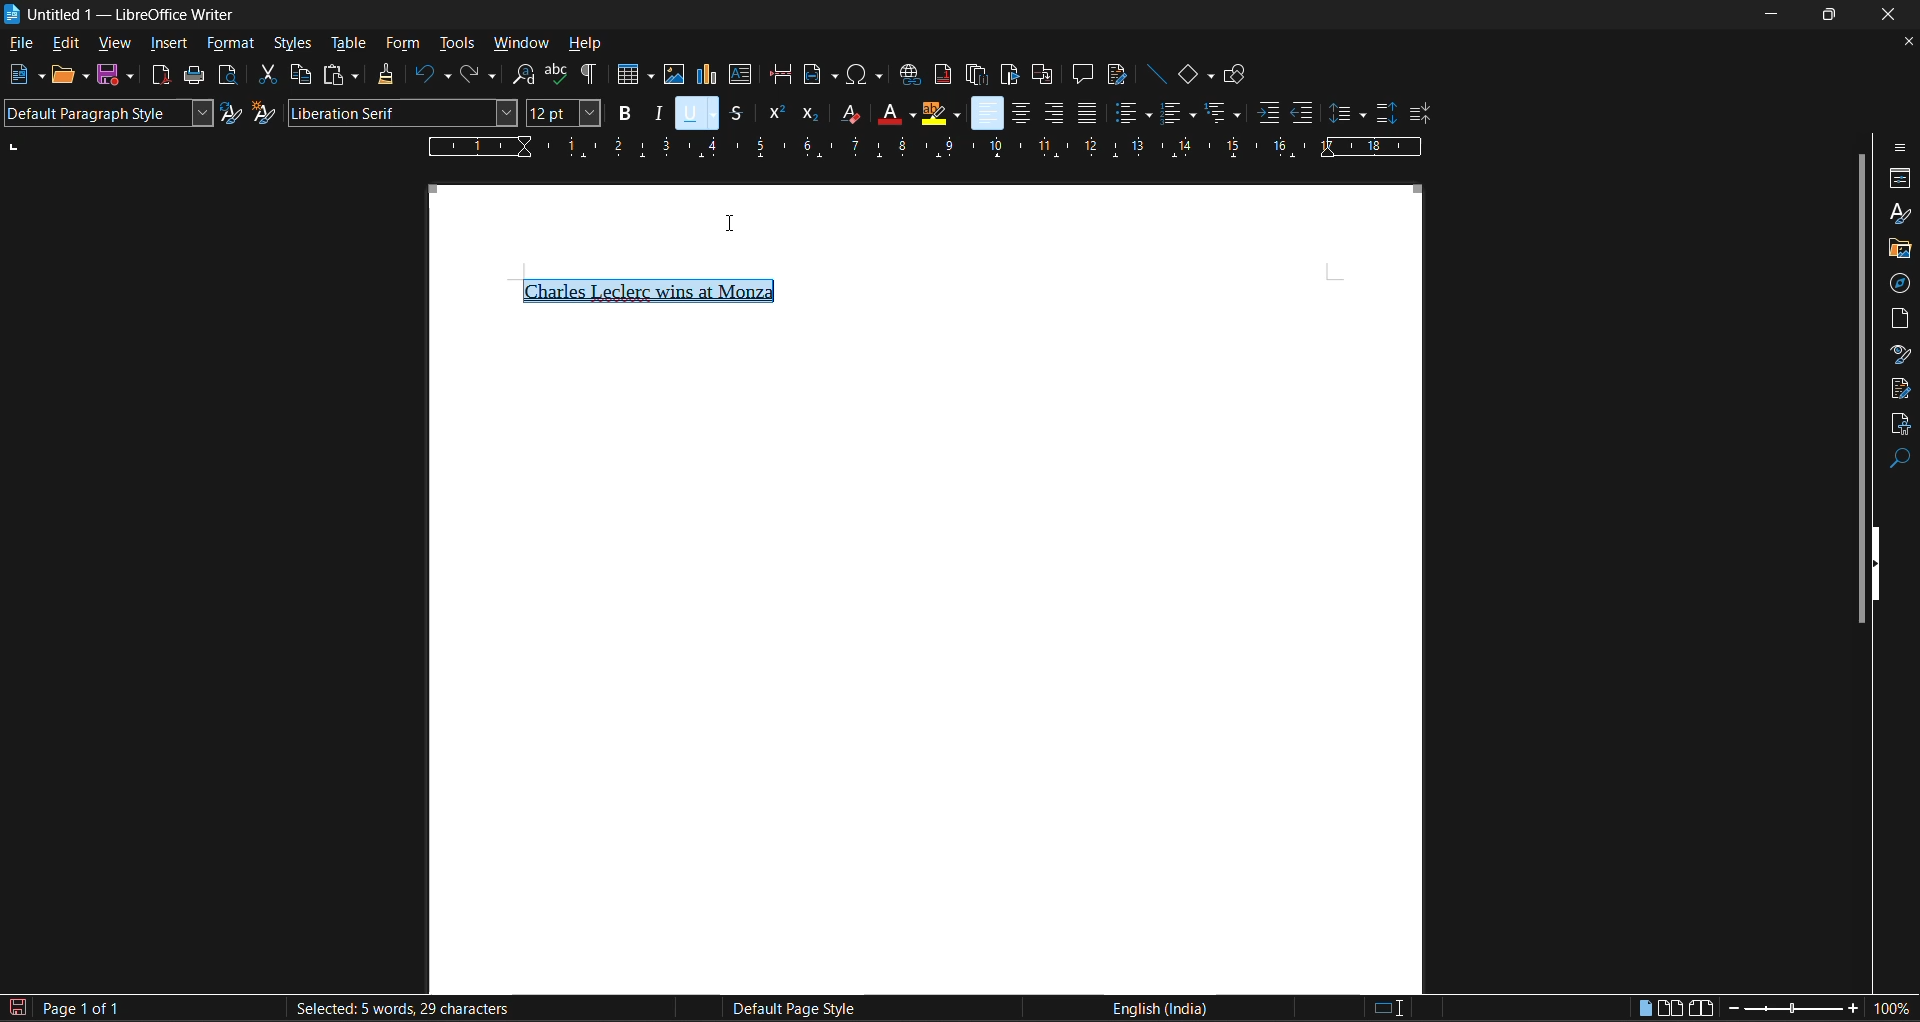  I want to click on style inspector, so click(1900, 353).